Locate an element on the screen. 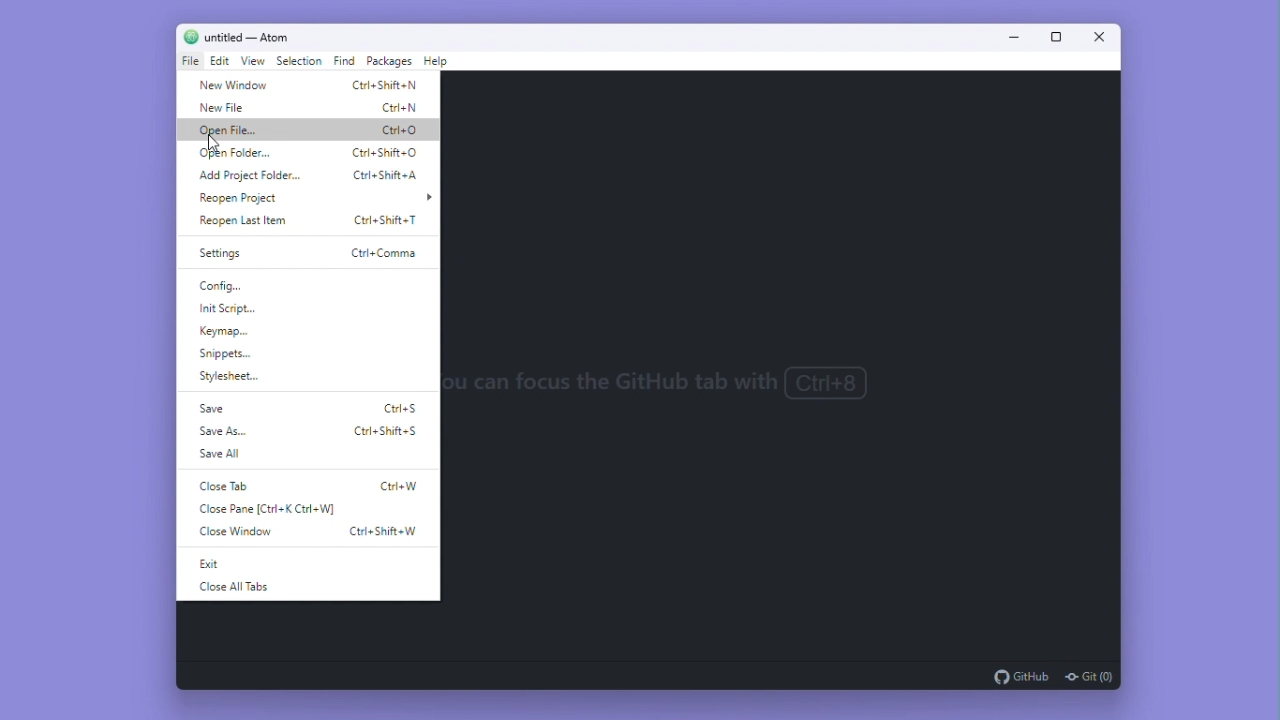 The height and width of the screenshot is (720, 1280). Reopen project  is located at coordinates (317, 199).